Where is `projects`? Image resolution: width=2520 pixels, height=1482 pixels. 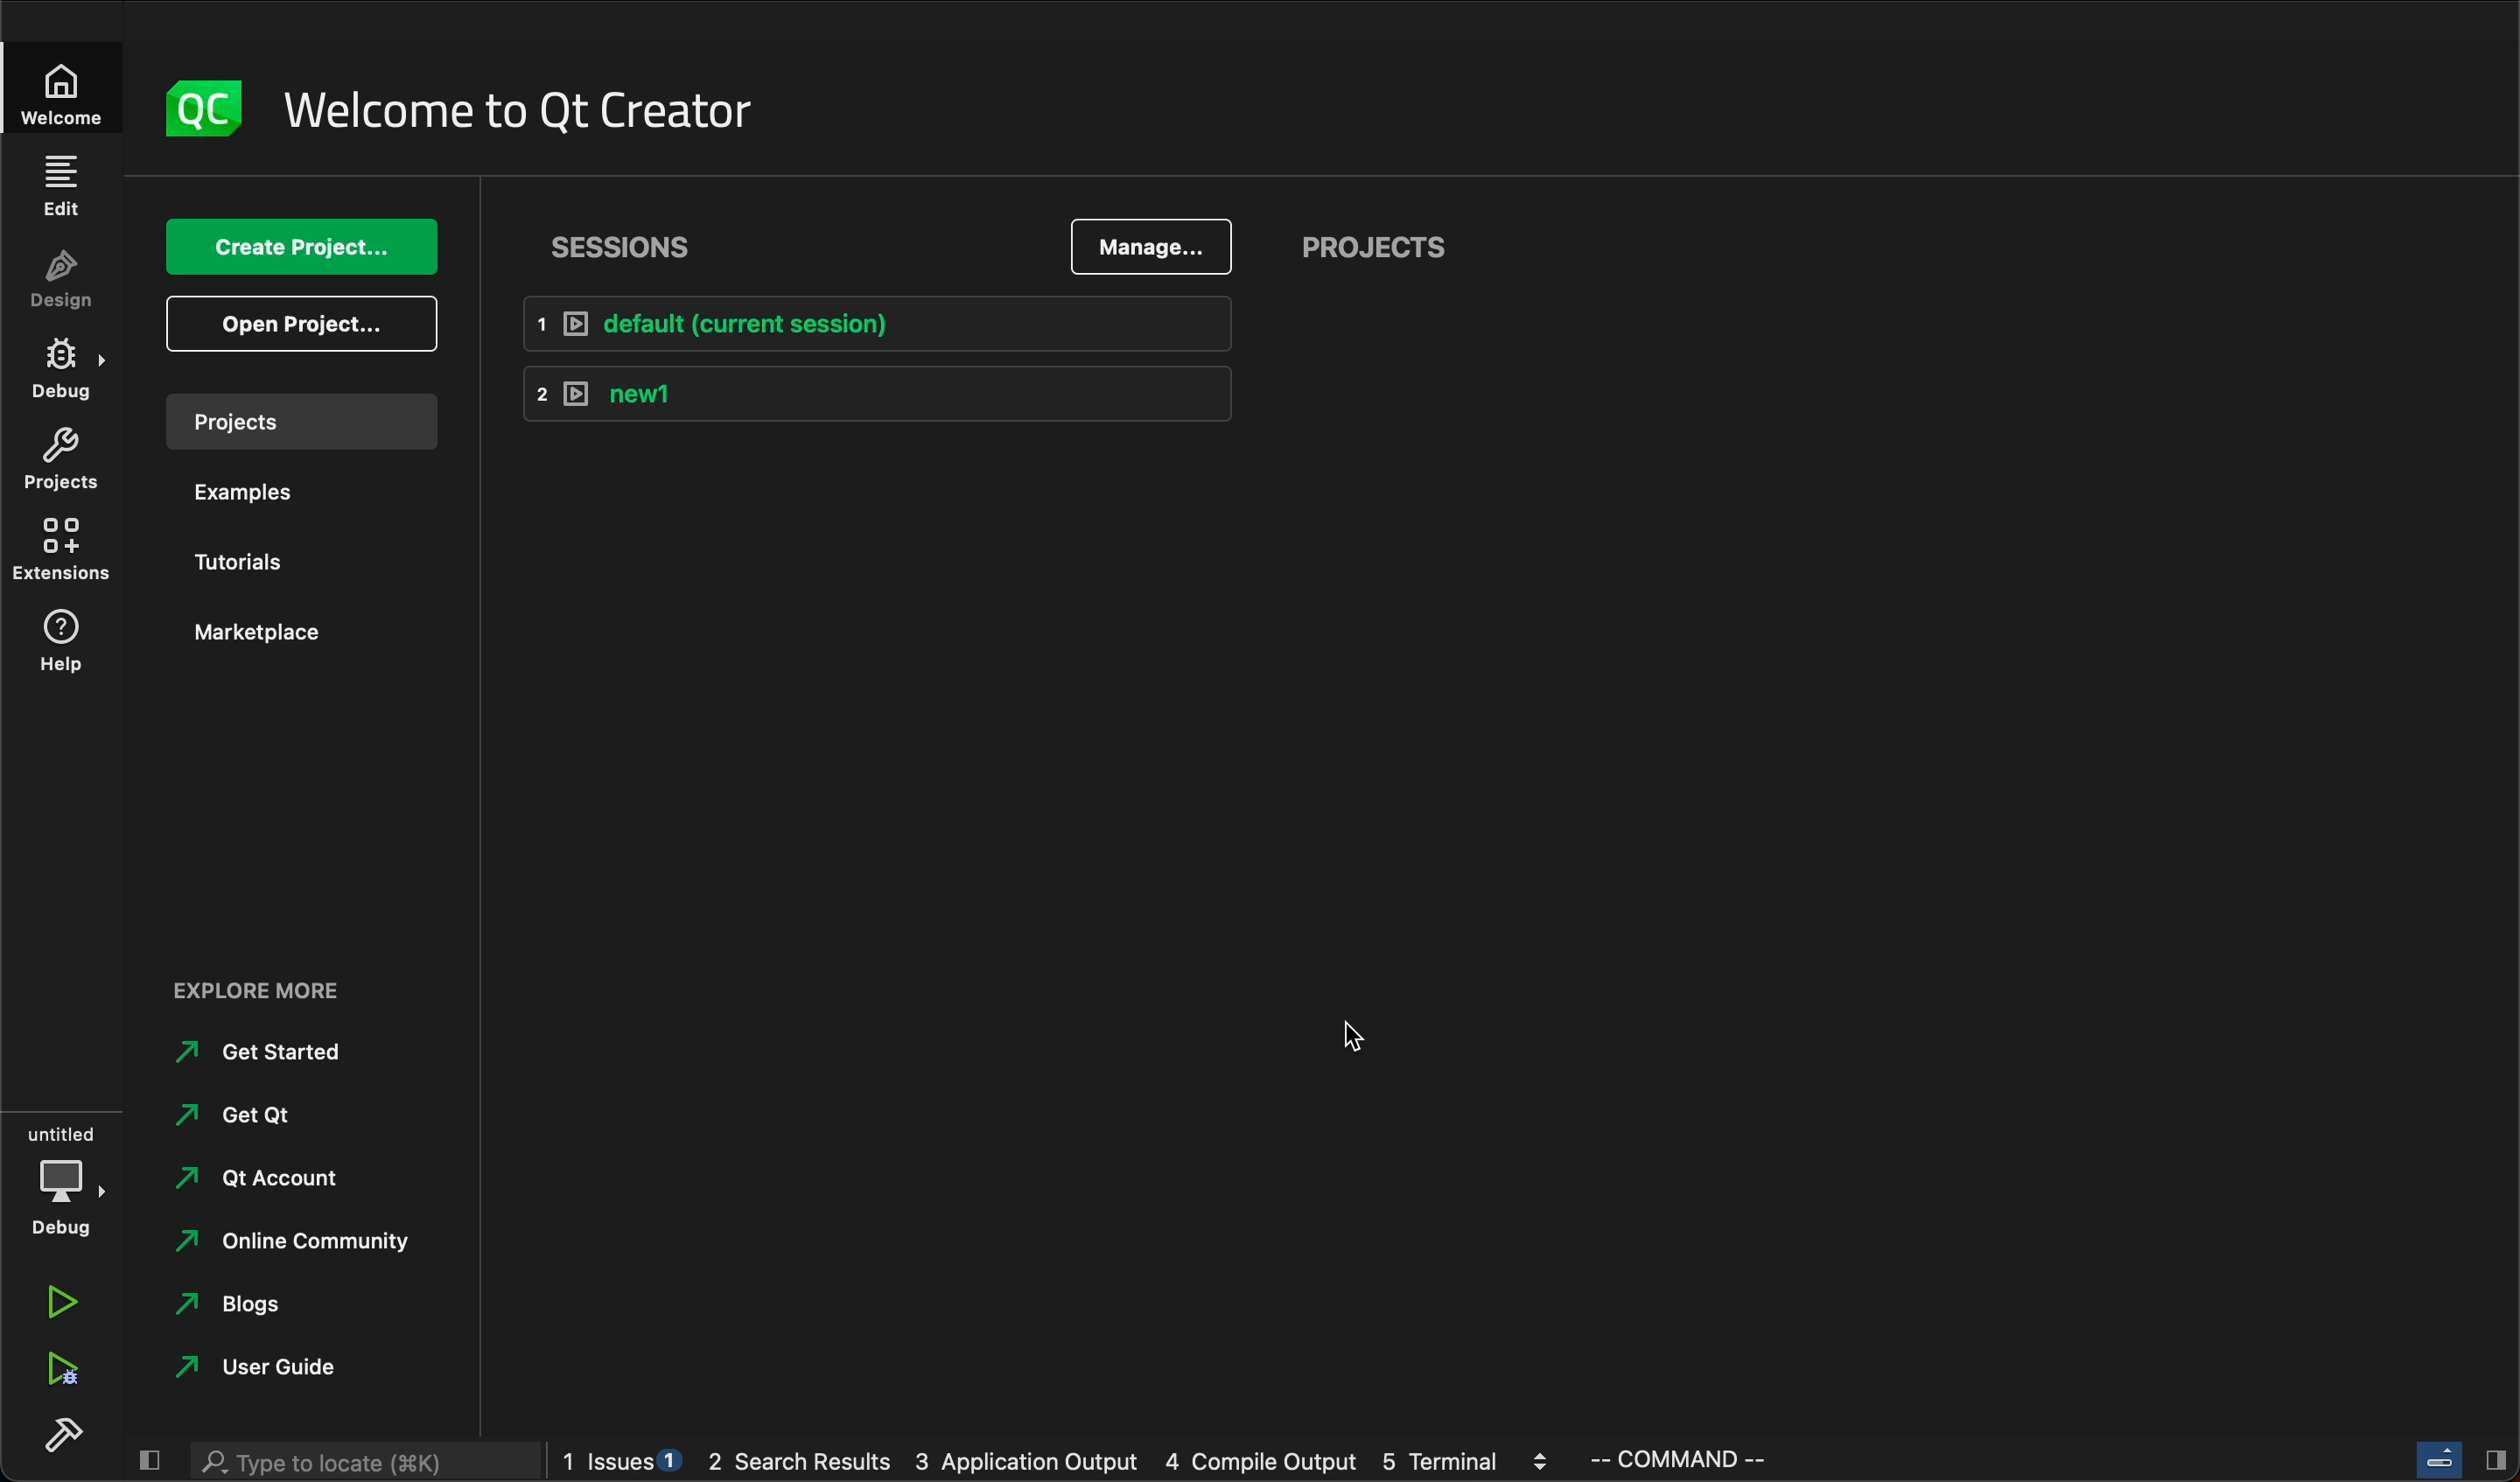
projects is located at coordinates (1375, 243).